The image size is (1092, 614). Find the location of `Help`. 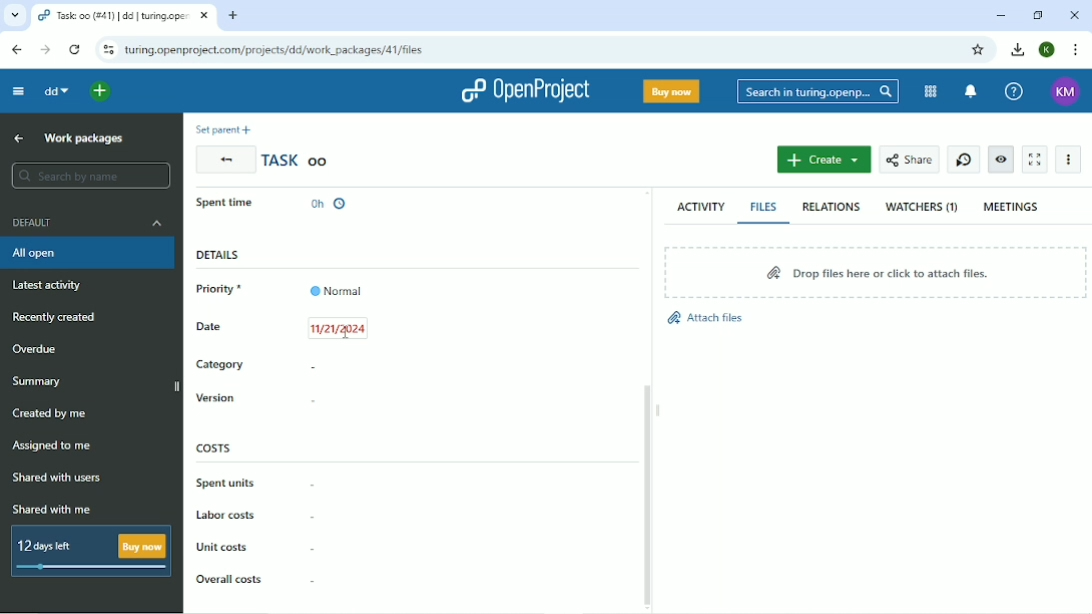

Help is located at coordinates (1014, 90).